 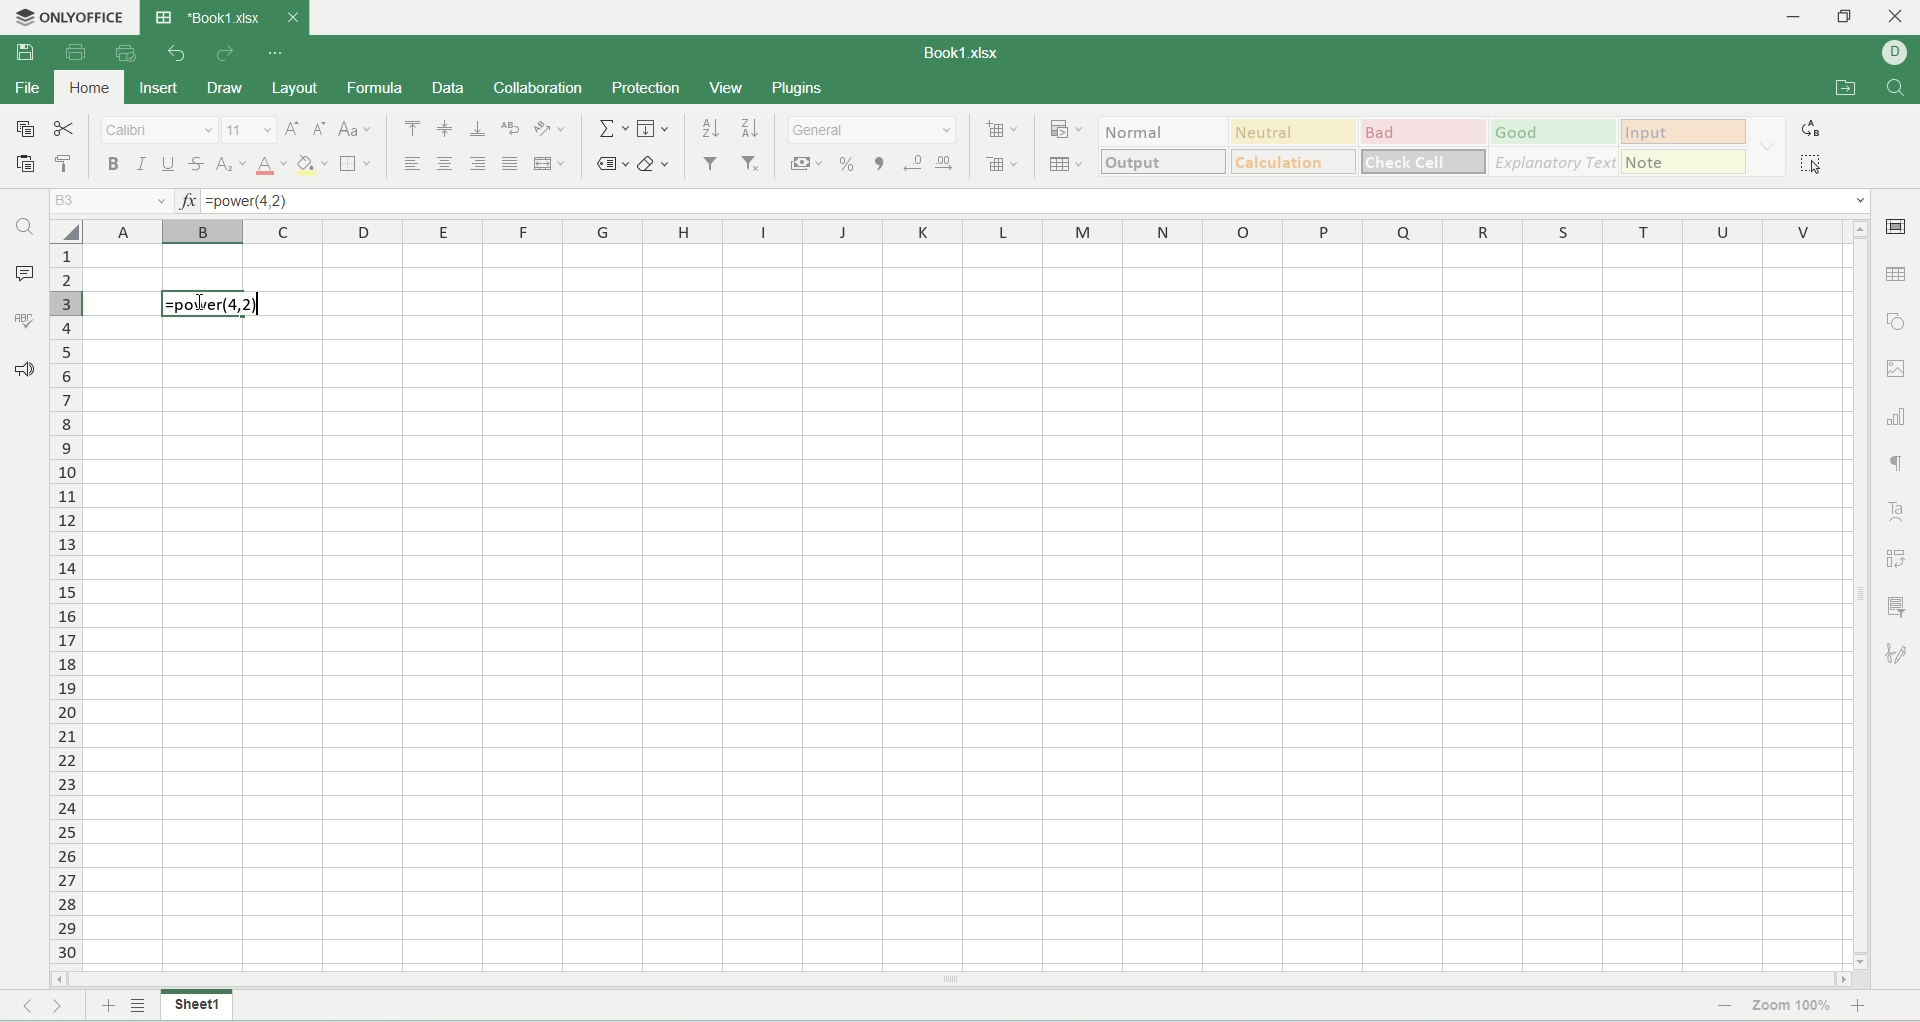 What do you see at coordinates (67, 606) in the screenshot?
I see `row number` at bounding box center [67, 606].